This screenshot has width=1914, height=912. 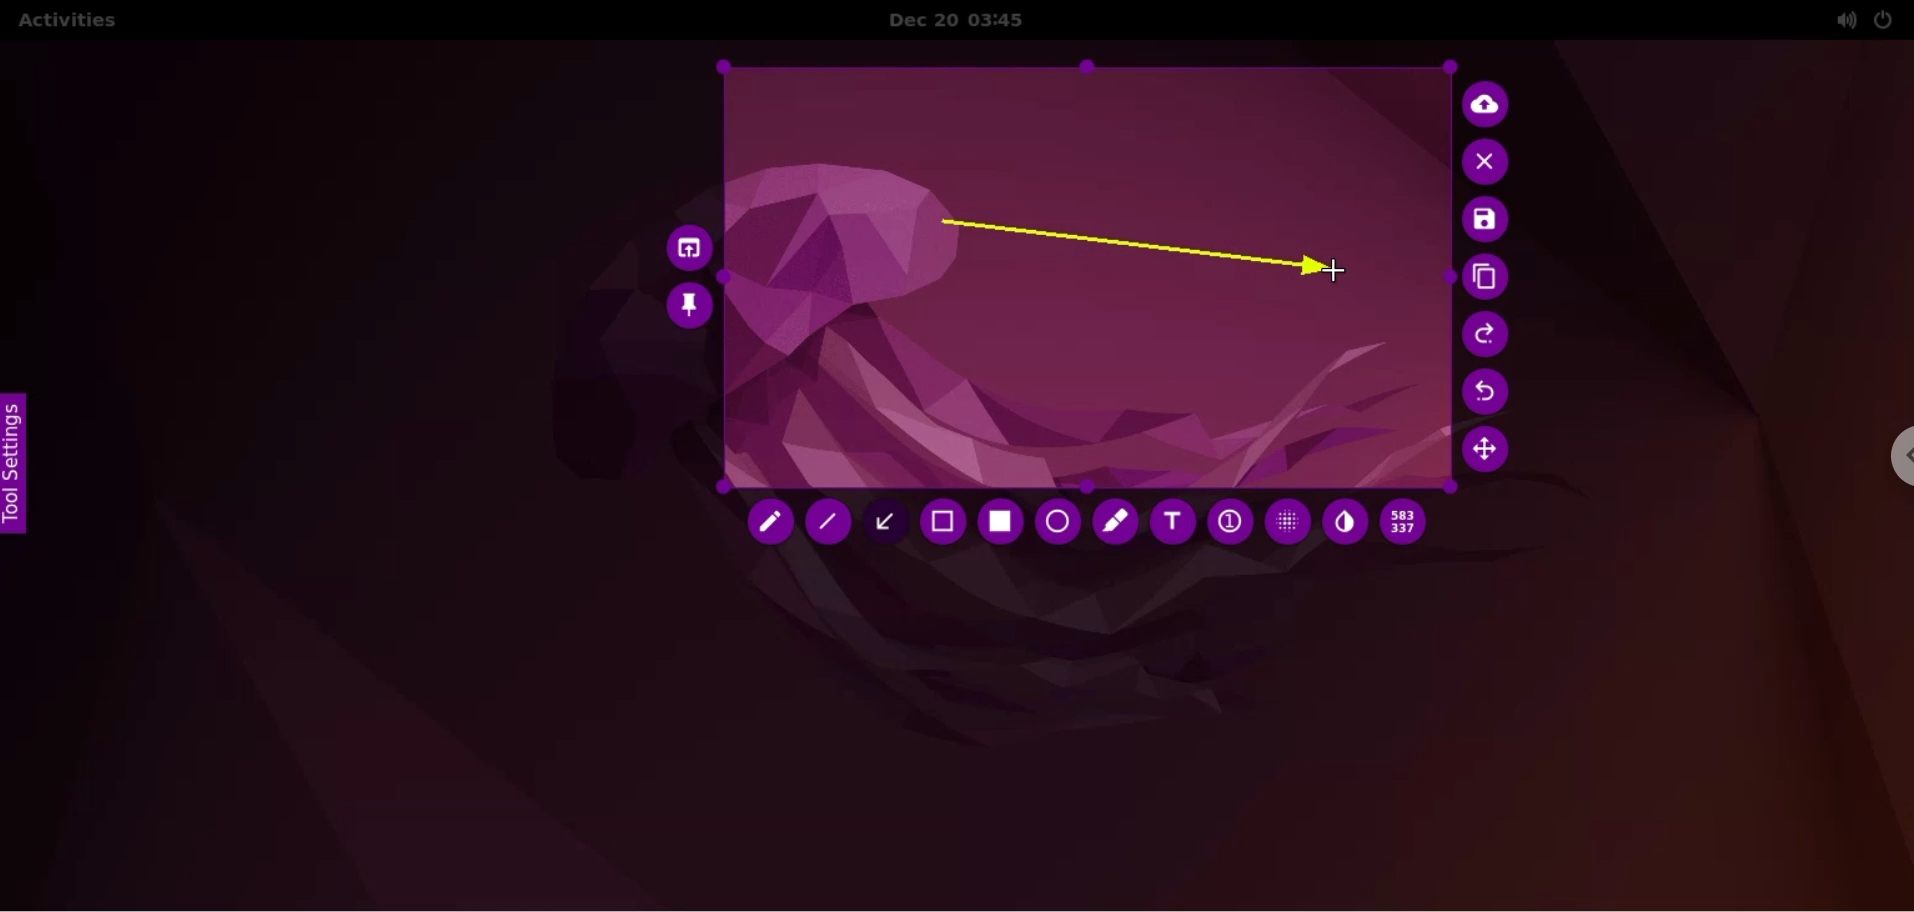 I want to click on circle tool, so click(x=1055, y=522).